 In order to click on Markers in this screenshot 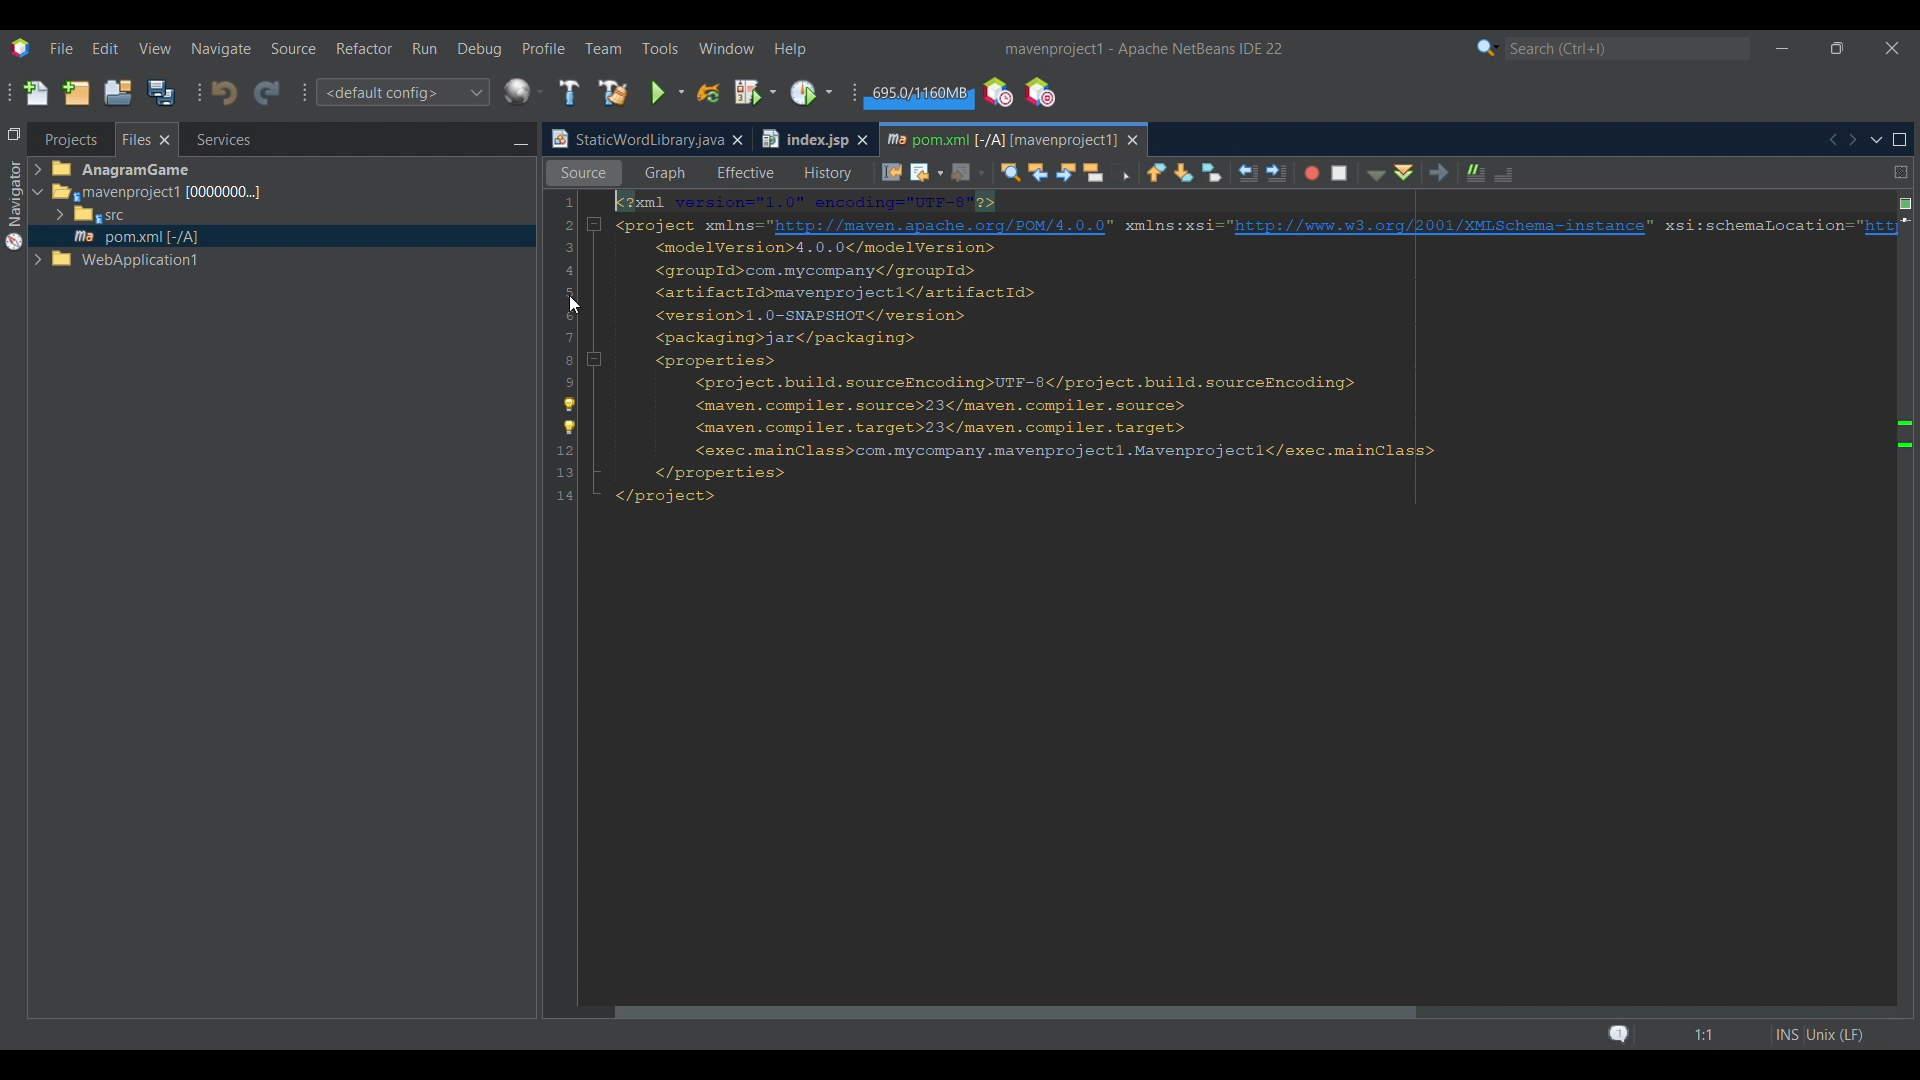, I will do `click(1904, 878)`.